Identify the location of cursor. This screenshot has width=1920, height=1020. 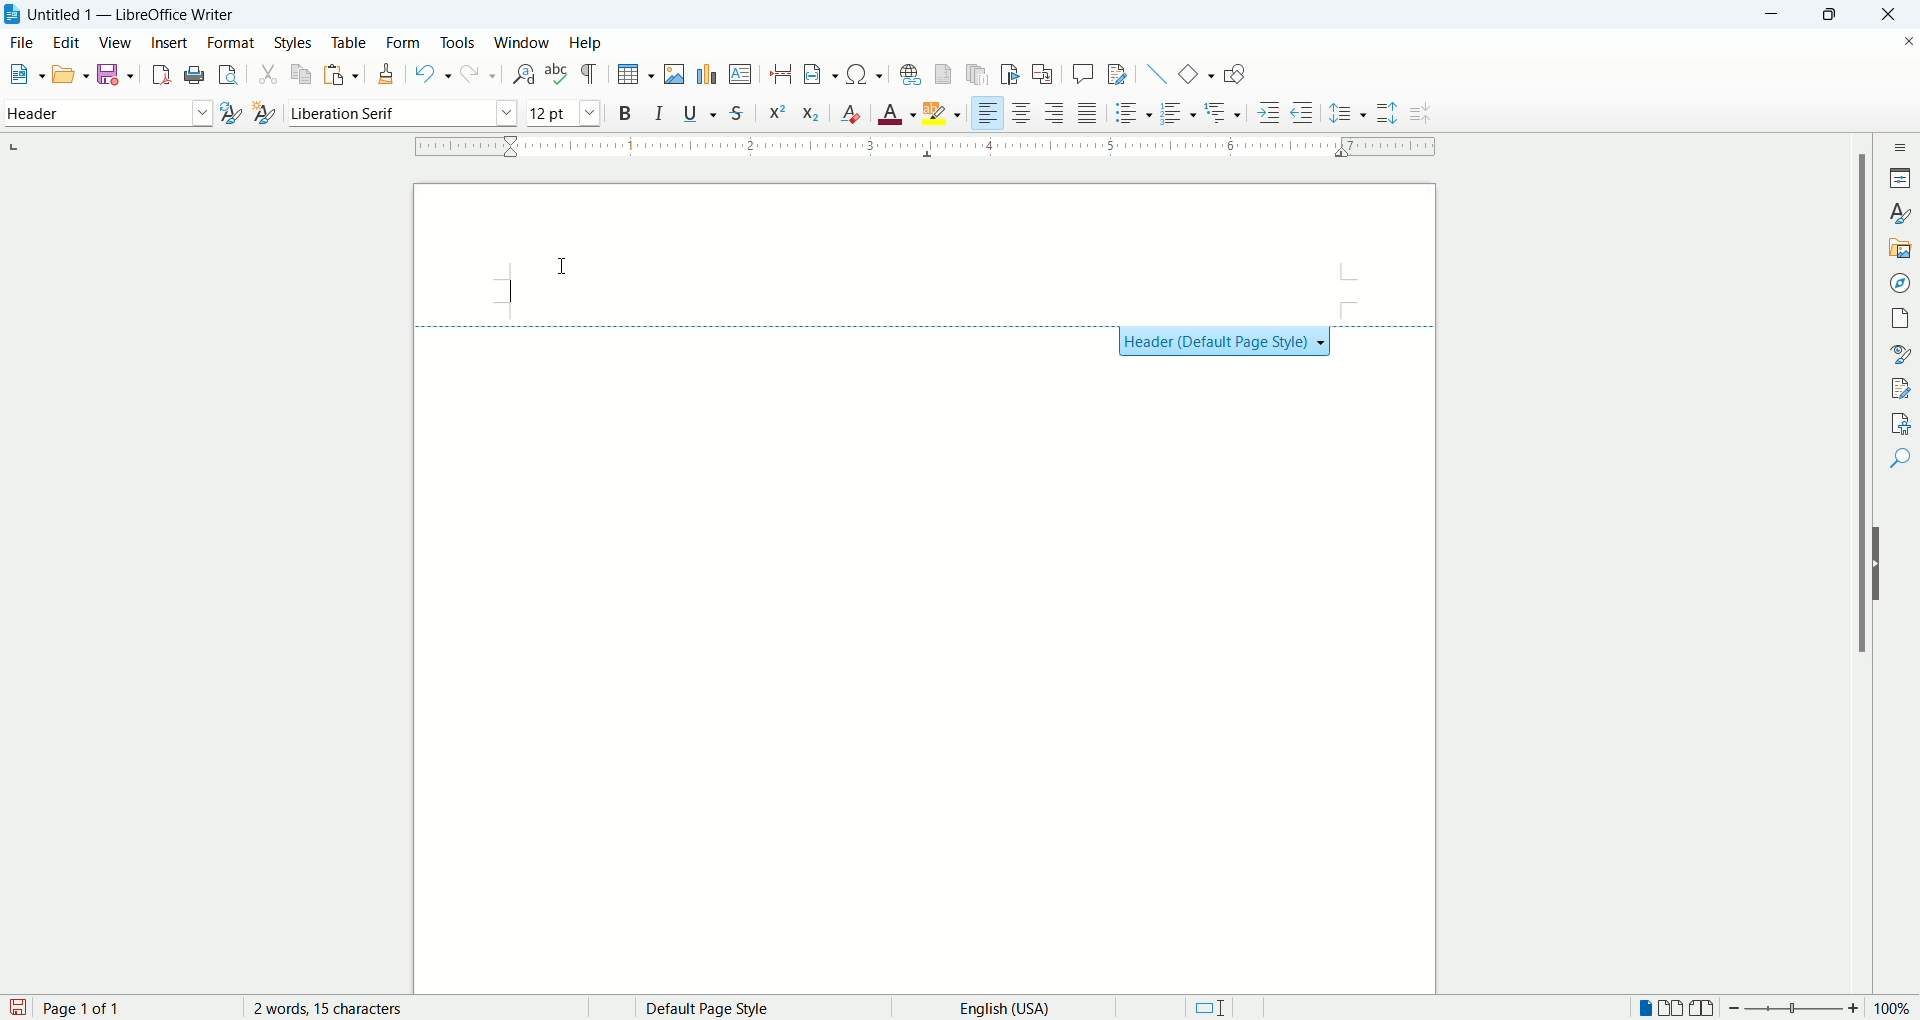
(565, 265).